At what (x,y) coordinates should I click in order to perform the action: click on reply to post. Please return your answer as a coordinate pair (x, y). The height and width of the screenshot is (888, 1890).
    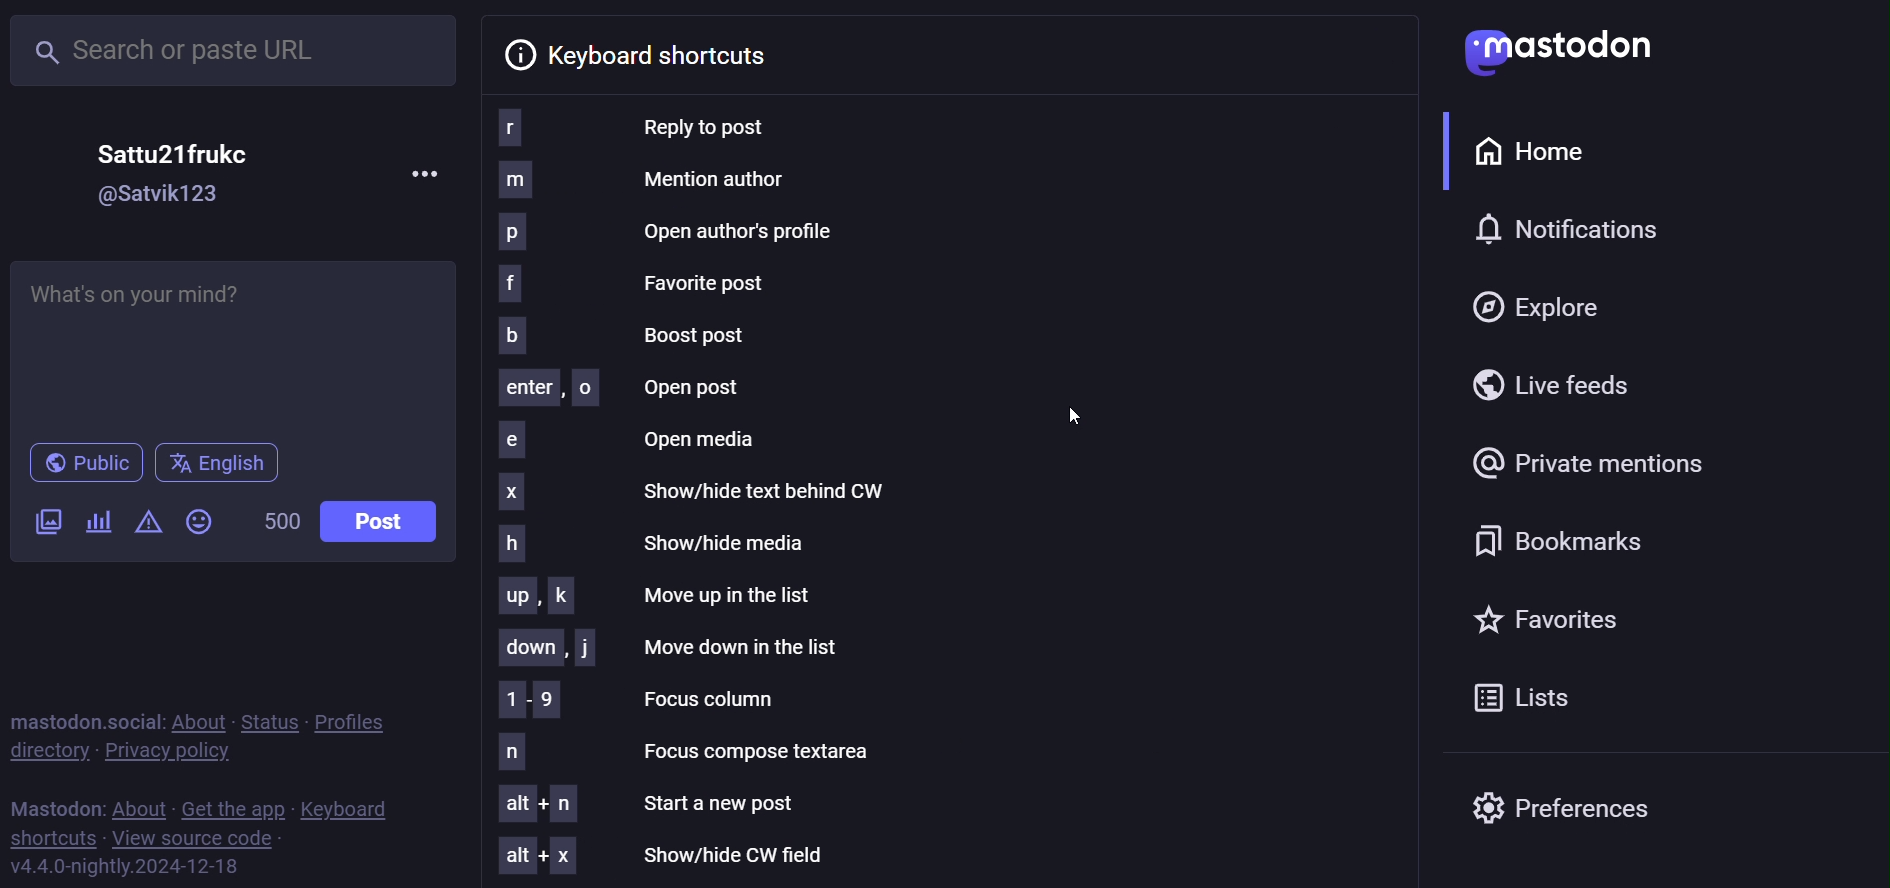
    Looking at the image, I should click on (656, 127).